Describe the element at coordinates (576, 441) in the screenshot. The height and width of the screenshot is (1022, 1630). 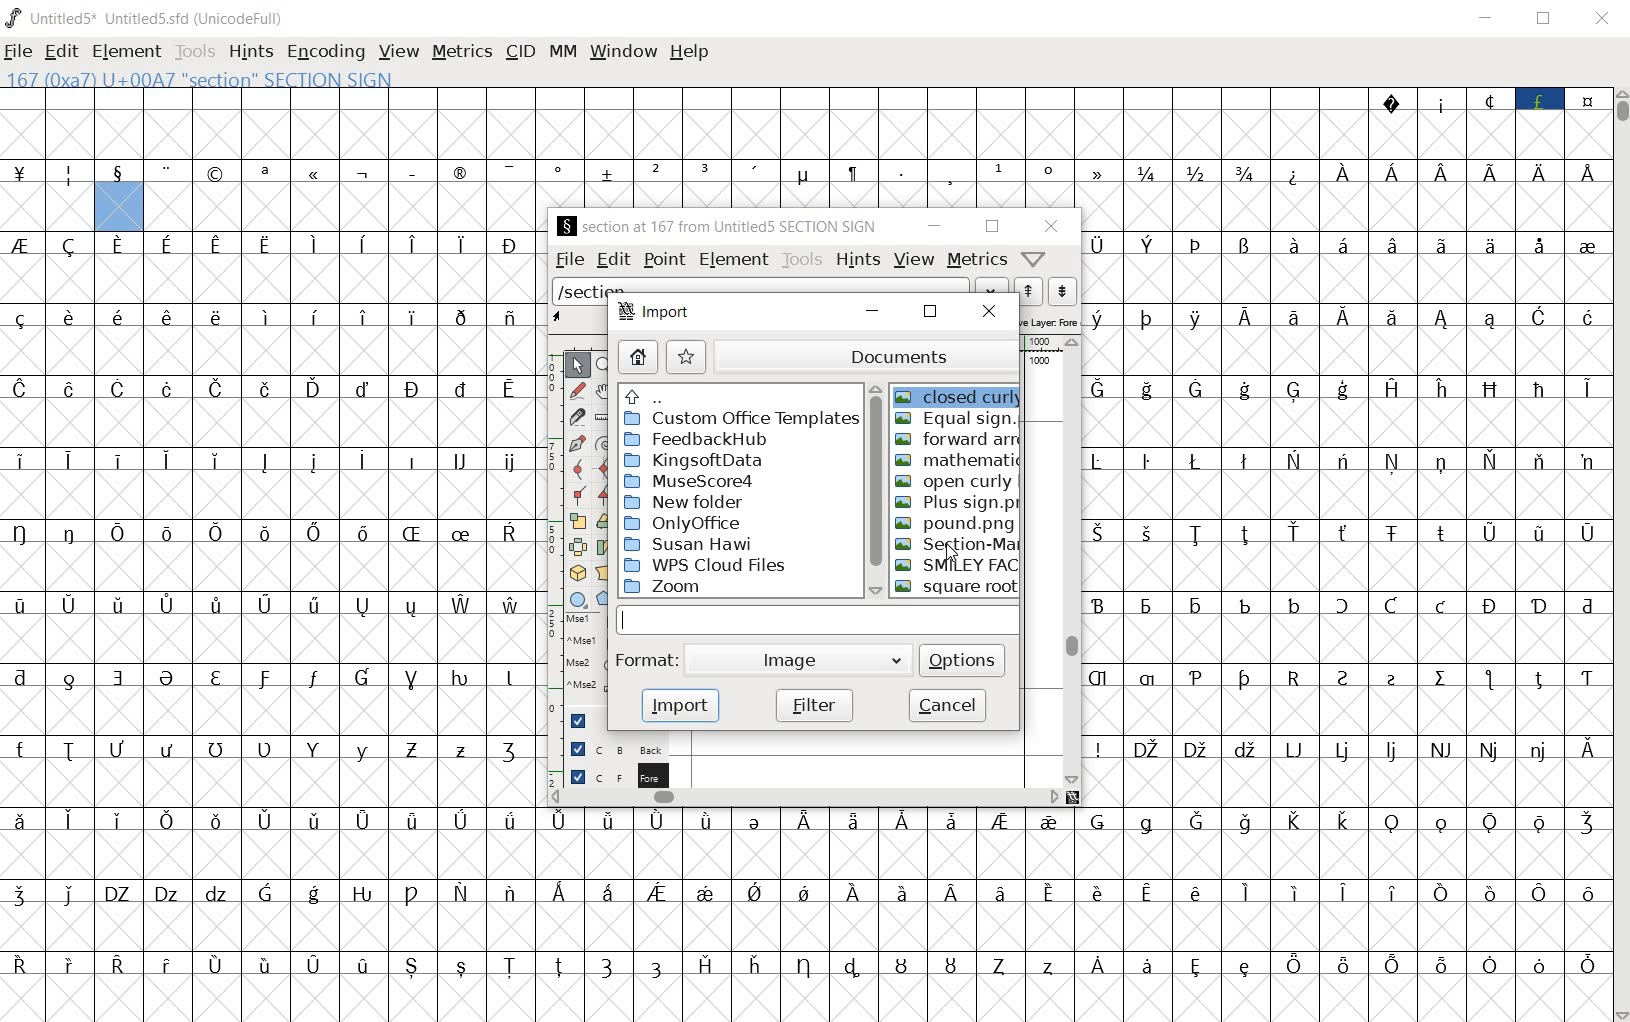
I see `add a point, then drag out its control points` at that location.